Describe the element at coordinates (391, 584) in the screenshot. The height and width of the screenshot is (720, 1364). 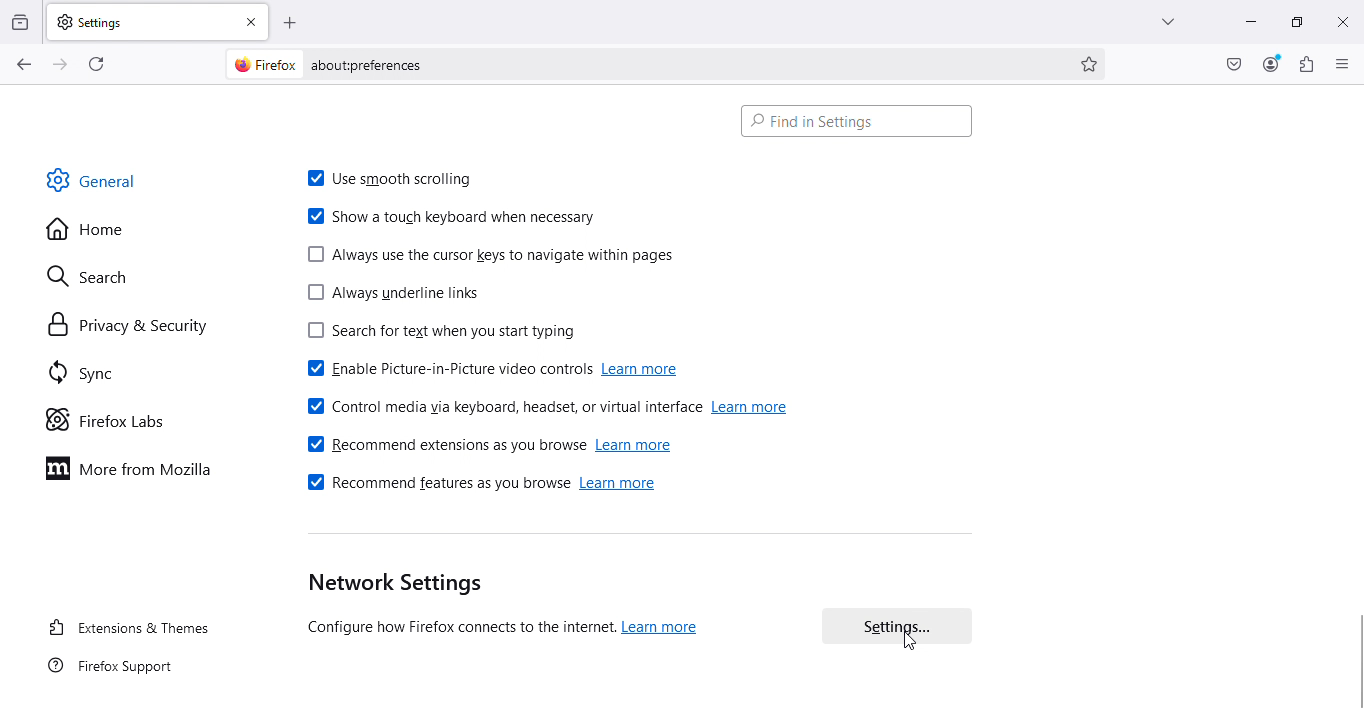
I see `Network settings` at that location.